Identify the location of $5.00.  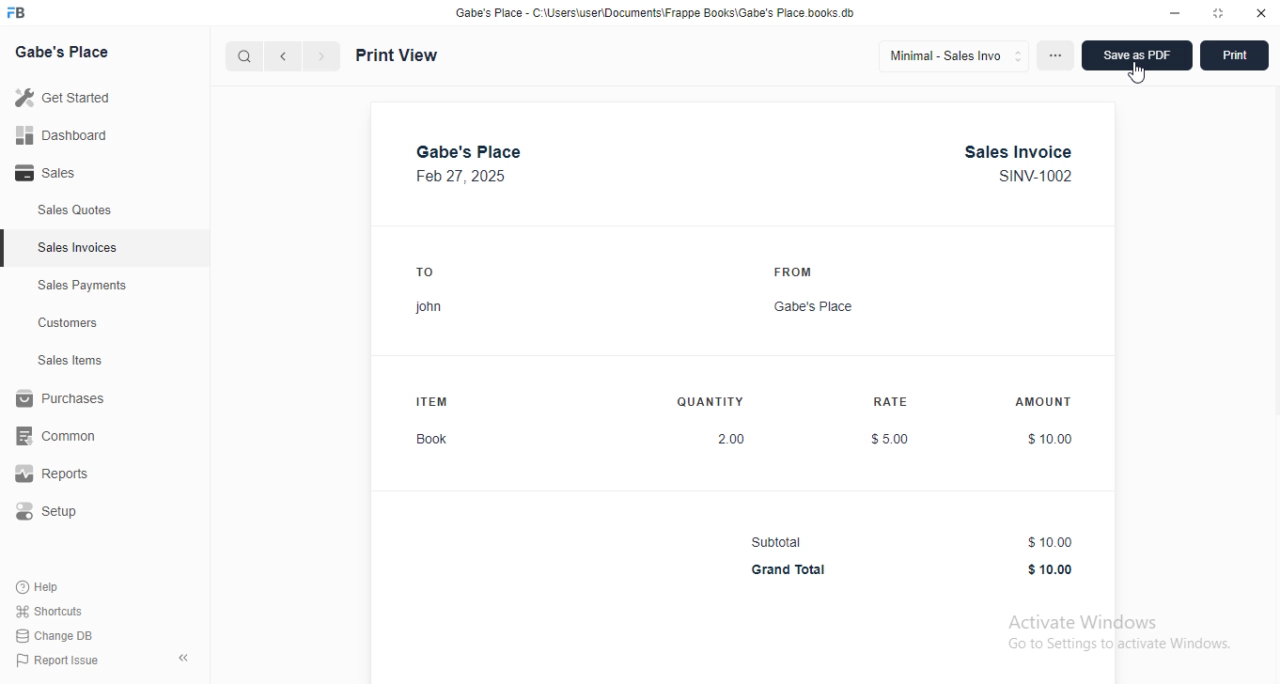
(891, 439).